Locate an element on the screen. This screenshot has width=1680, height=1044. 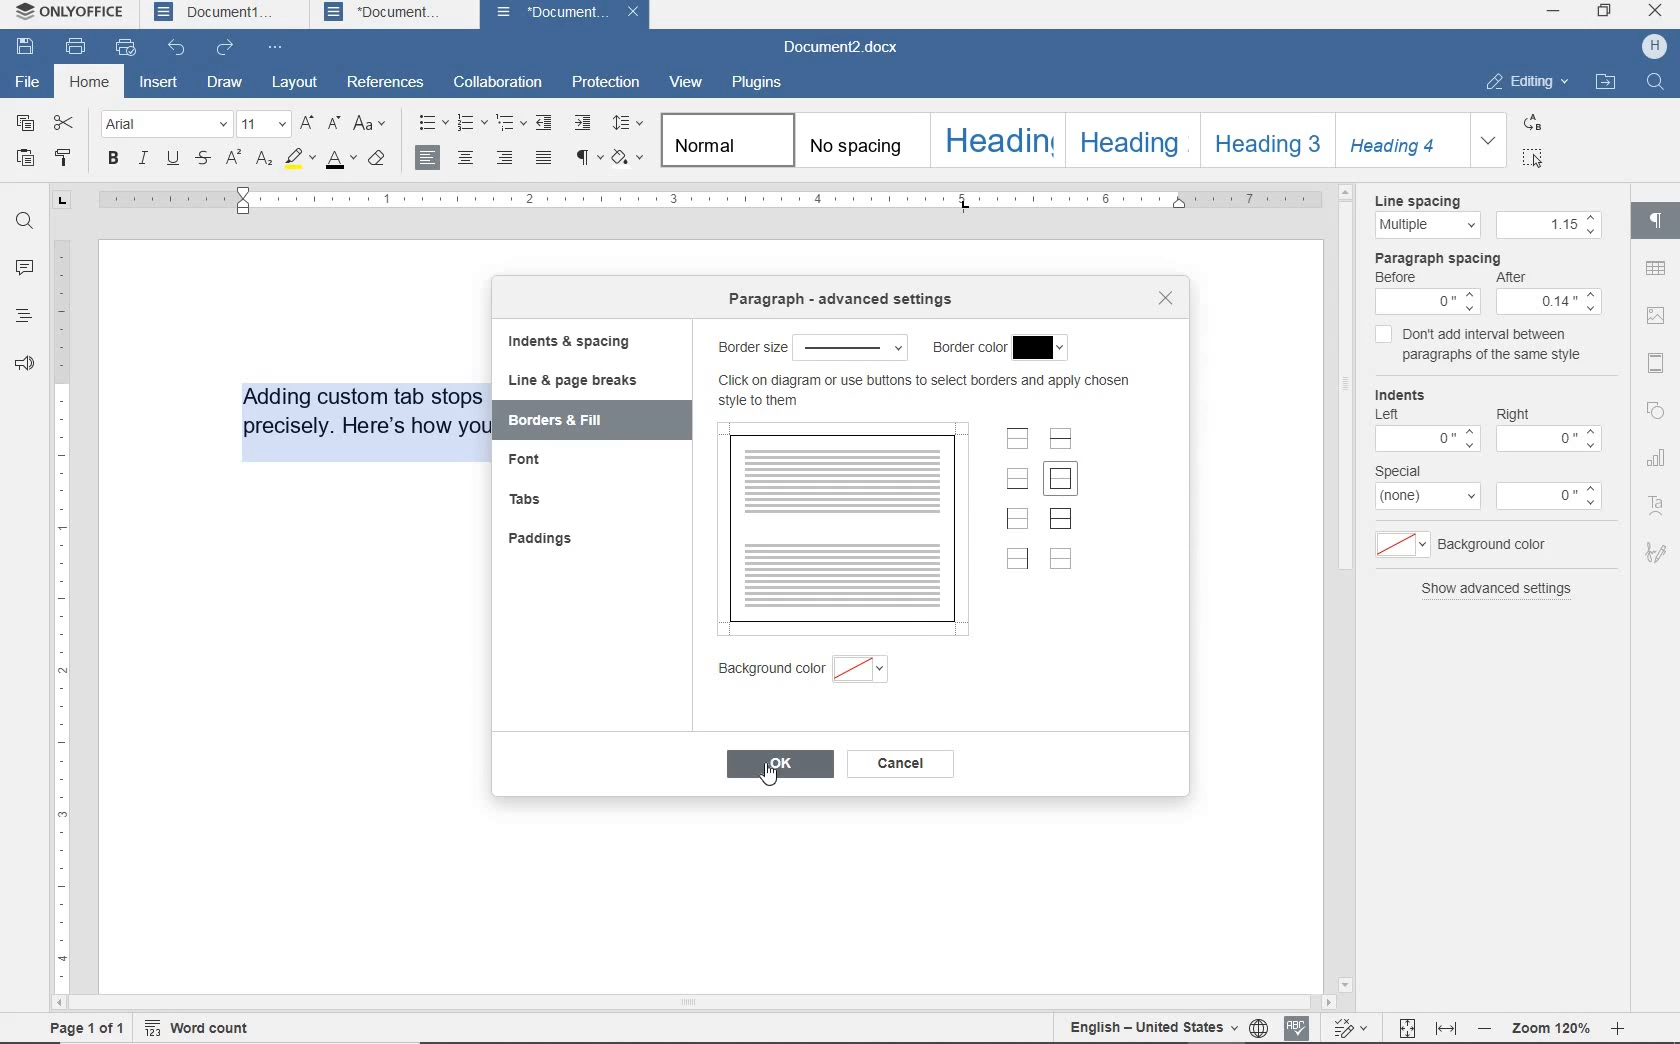
ruler is located at coordinates (63, 603).